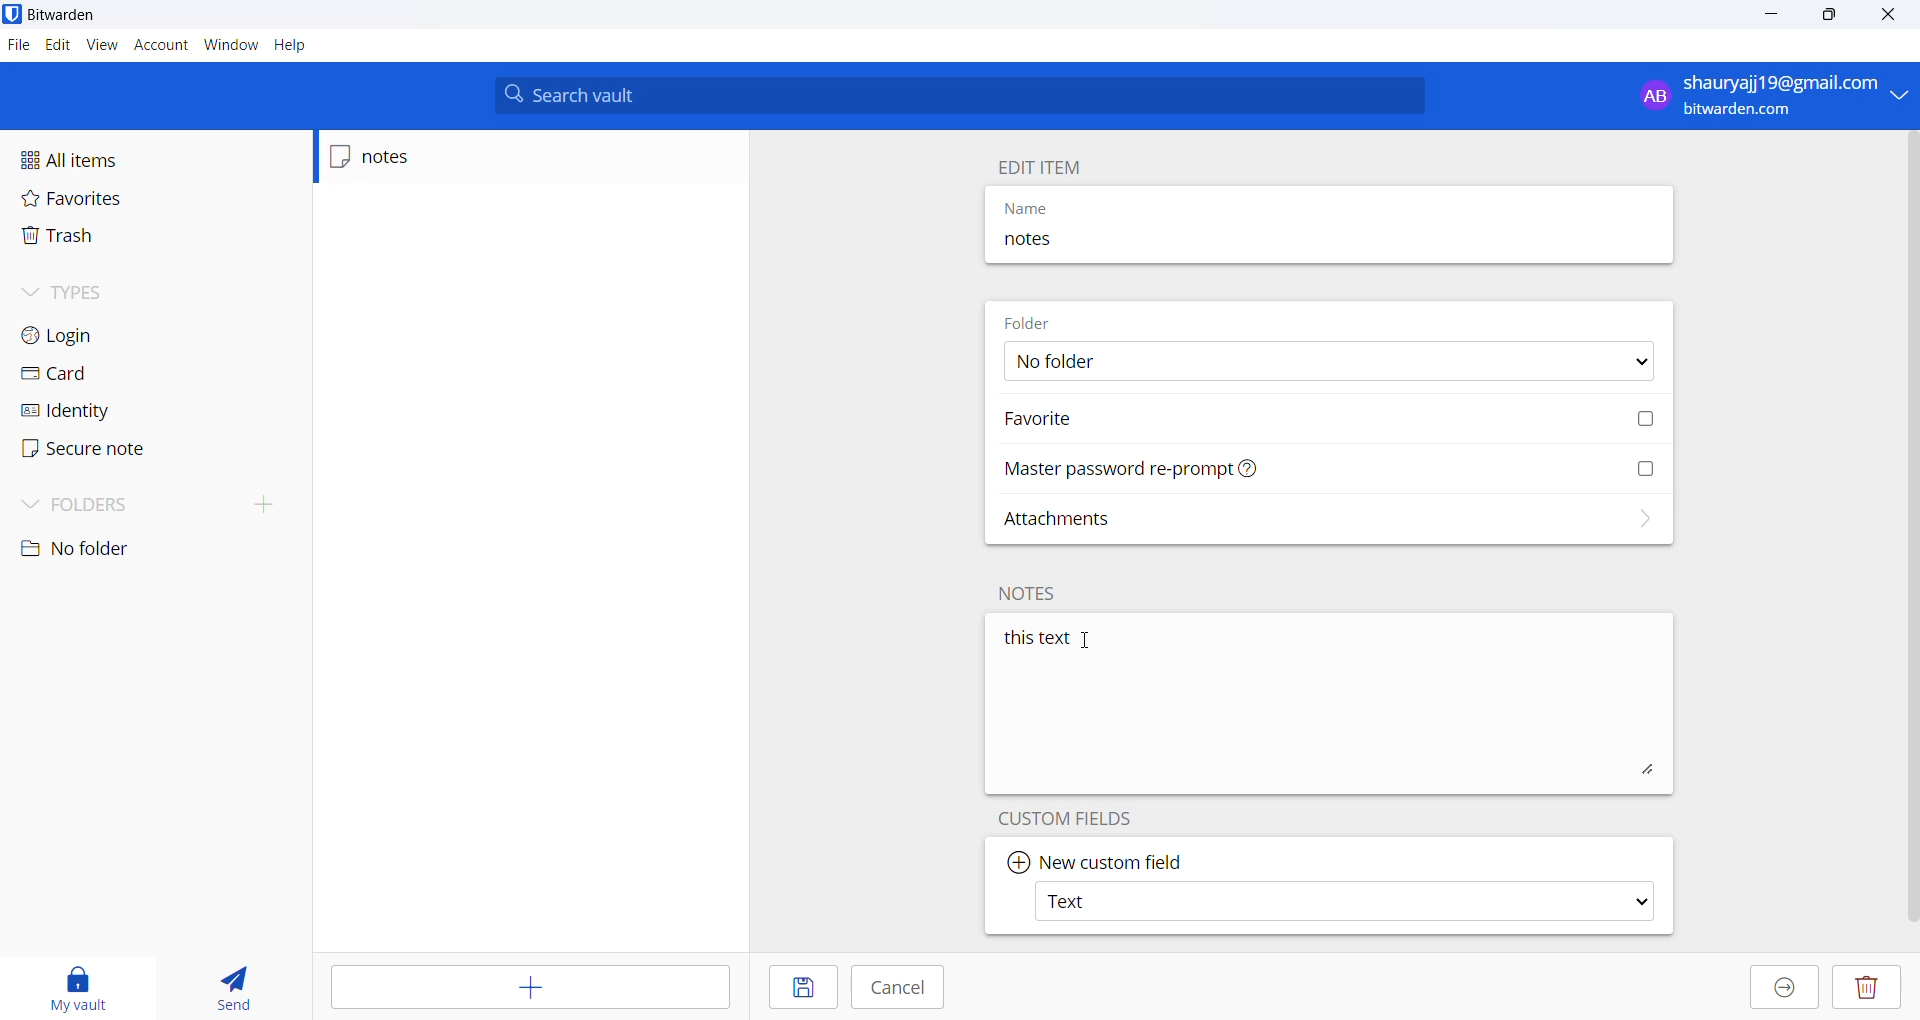 This screenshot has height=1020, width=1920. I want to click on account, so click(158, 45).